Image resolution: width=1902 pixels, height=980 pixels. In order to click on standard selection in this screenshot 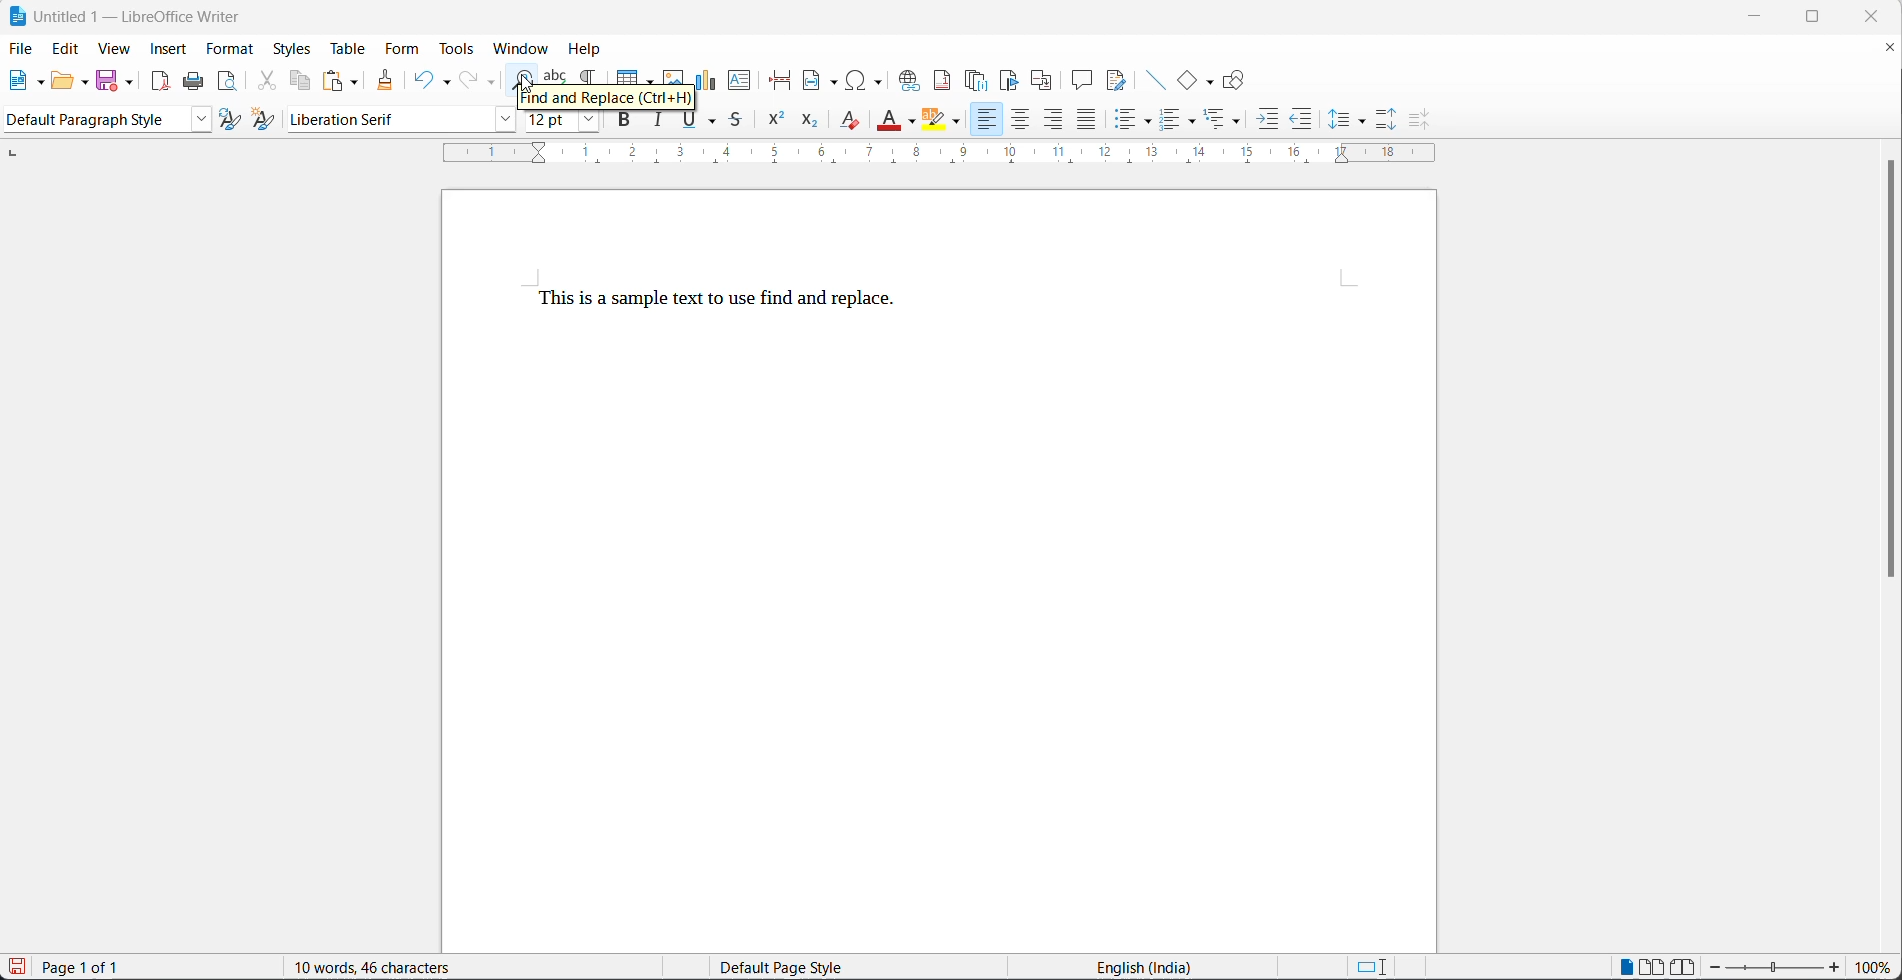, I will do `click(1371, 966)`.